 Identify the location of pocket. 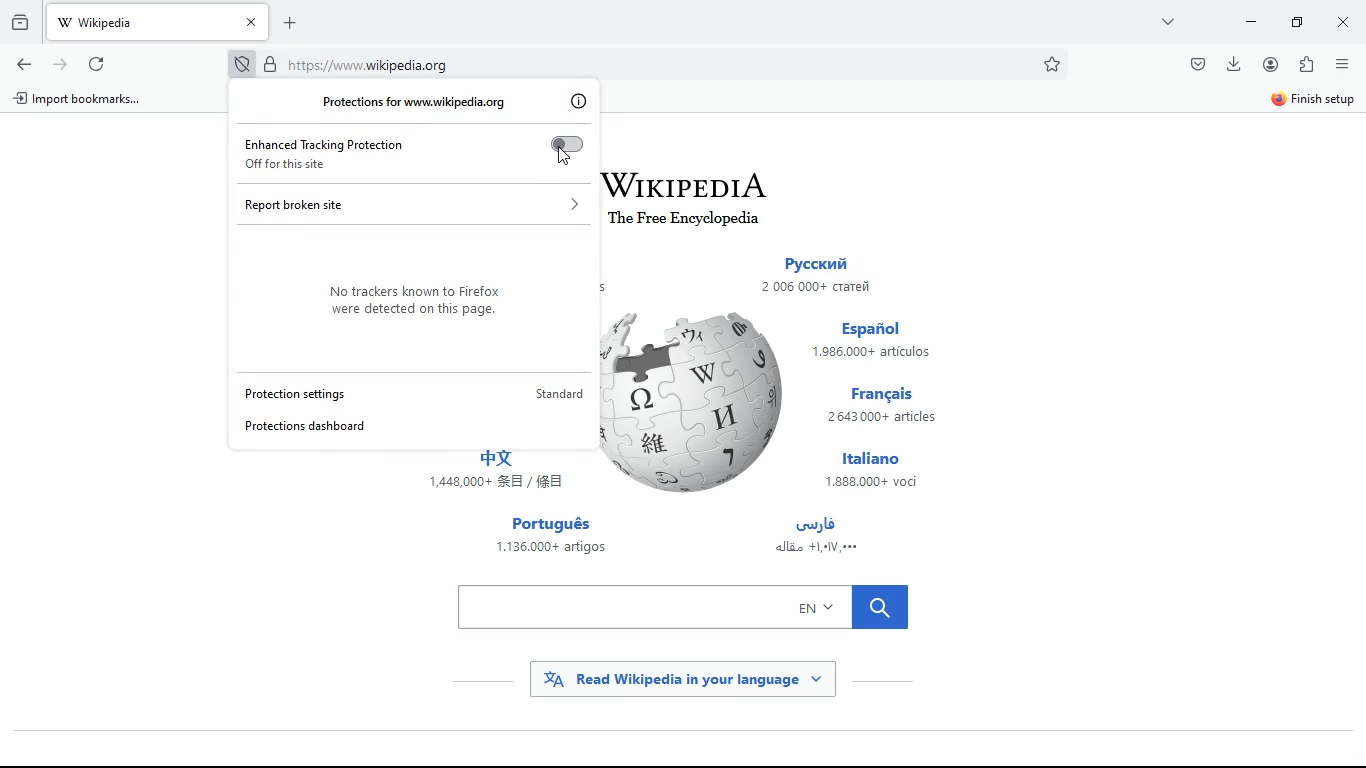
(1196, 64).